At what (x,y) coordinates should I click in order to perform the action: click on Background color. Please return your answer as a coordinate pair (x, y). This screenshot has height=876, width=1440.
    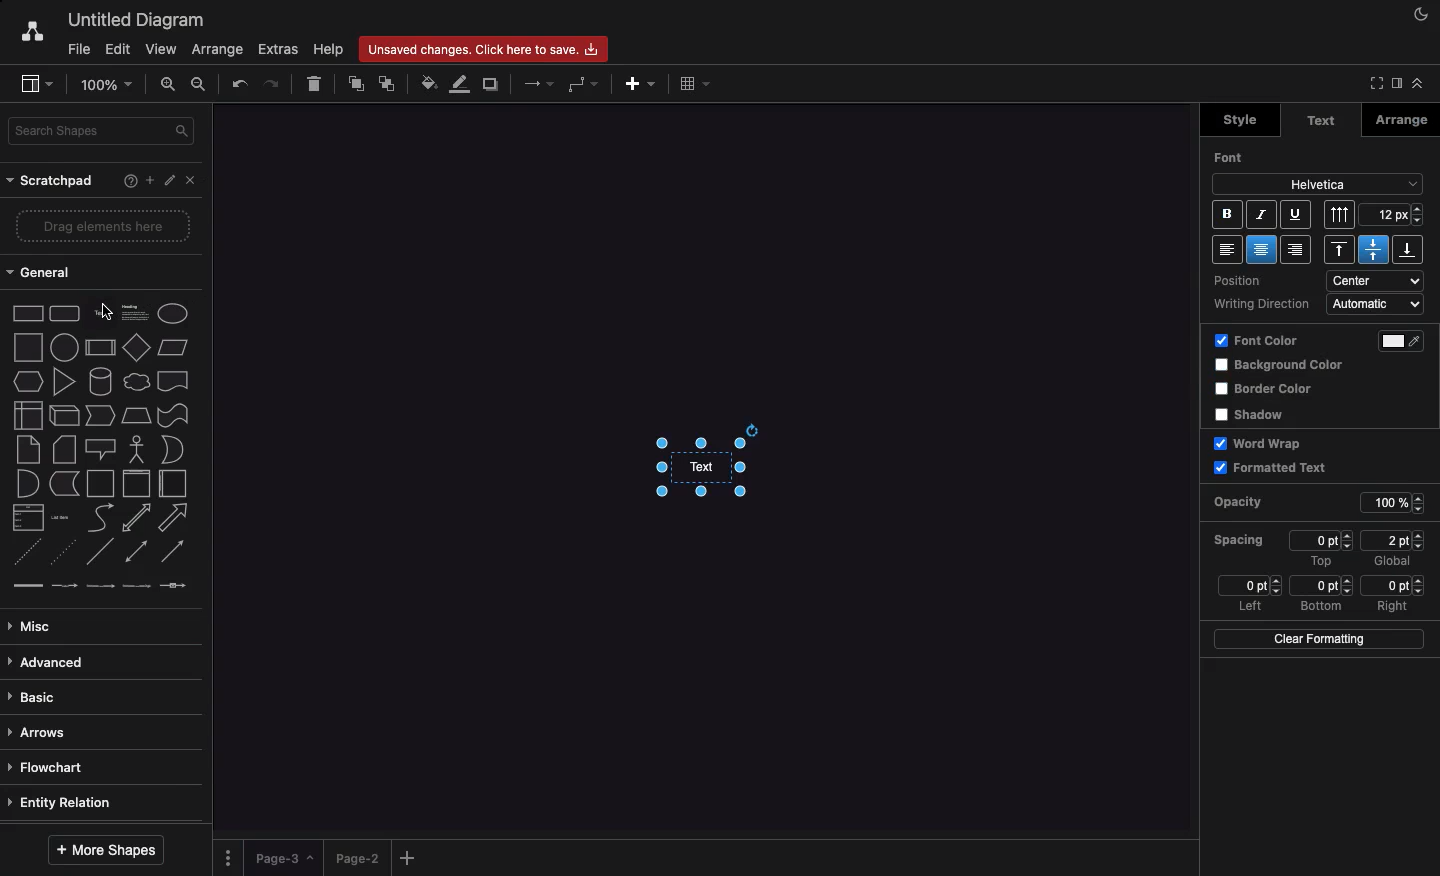
    Looking at the image, I should click on (1283, 366).